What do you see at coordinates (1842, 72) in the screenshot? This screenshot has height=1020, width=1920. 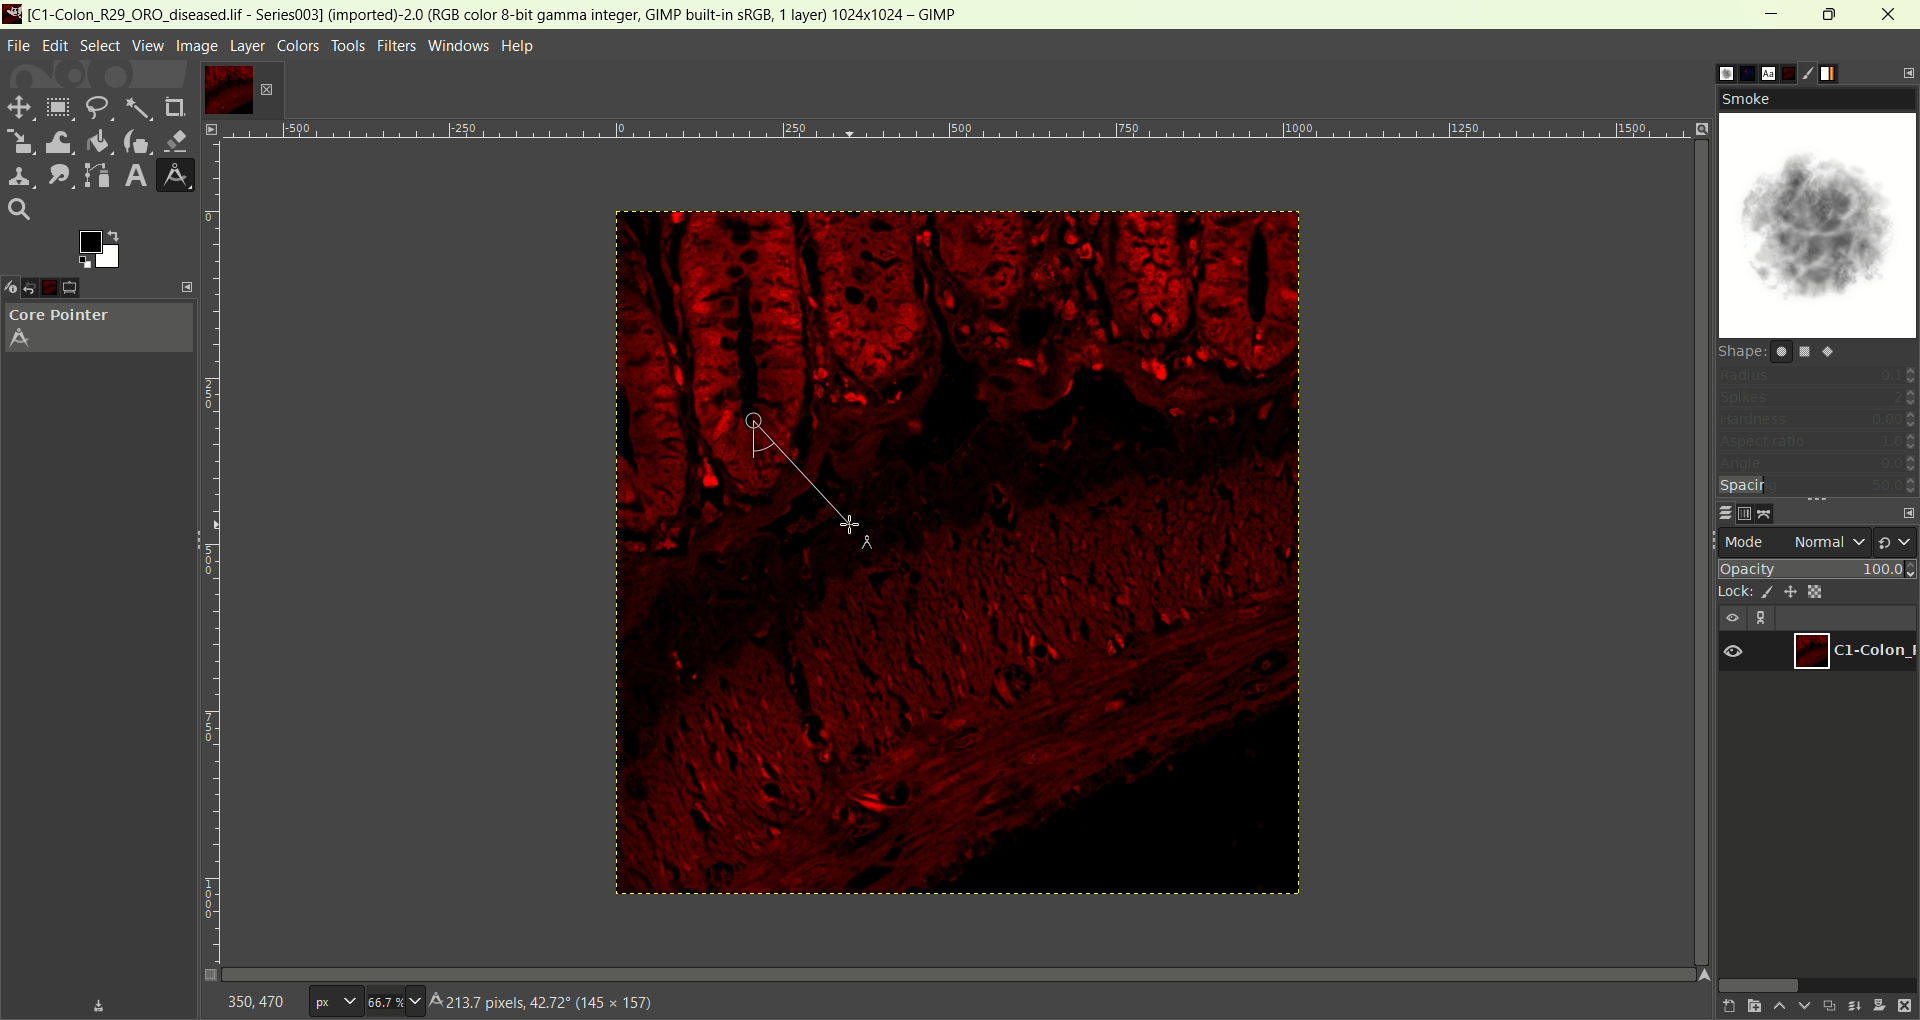 I see `gradient` at bounding box center [1842, 72].